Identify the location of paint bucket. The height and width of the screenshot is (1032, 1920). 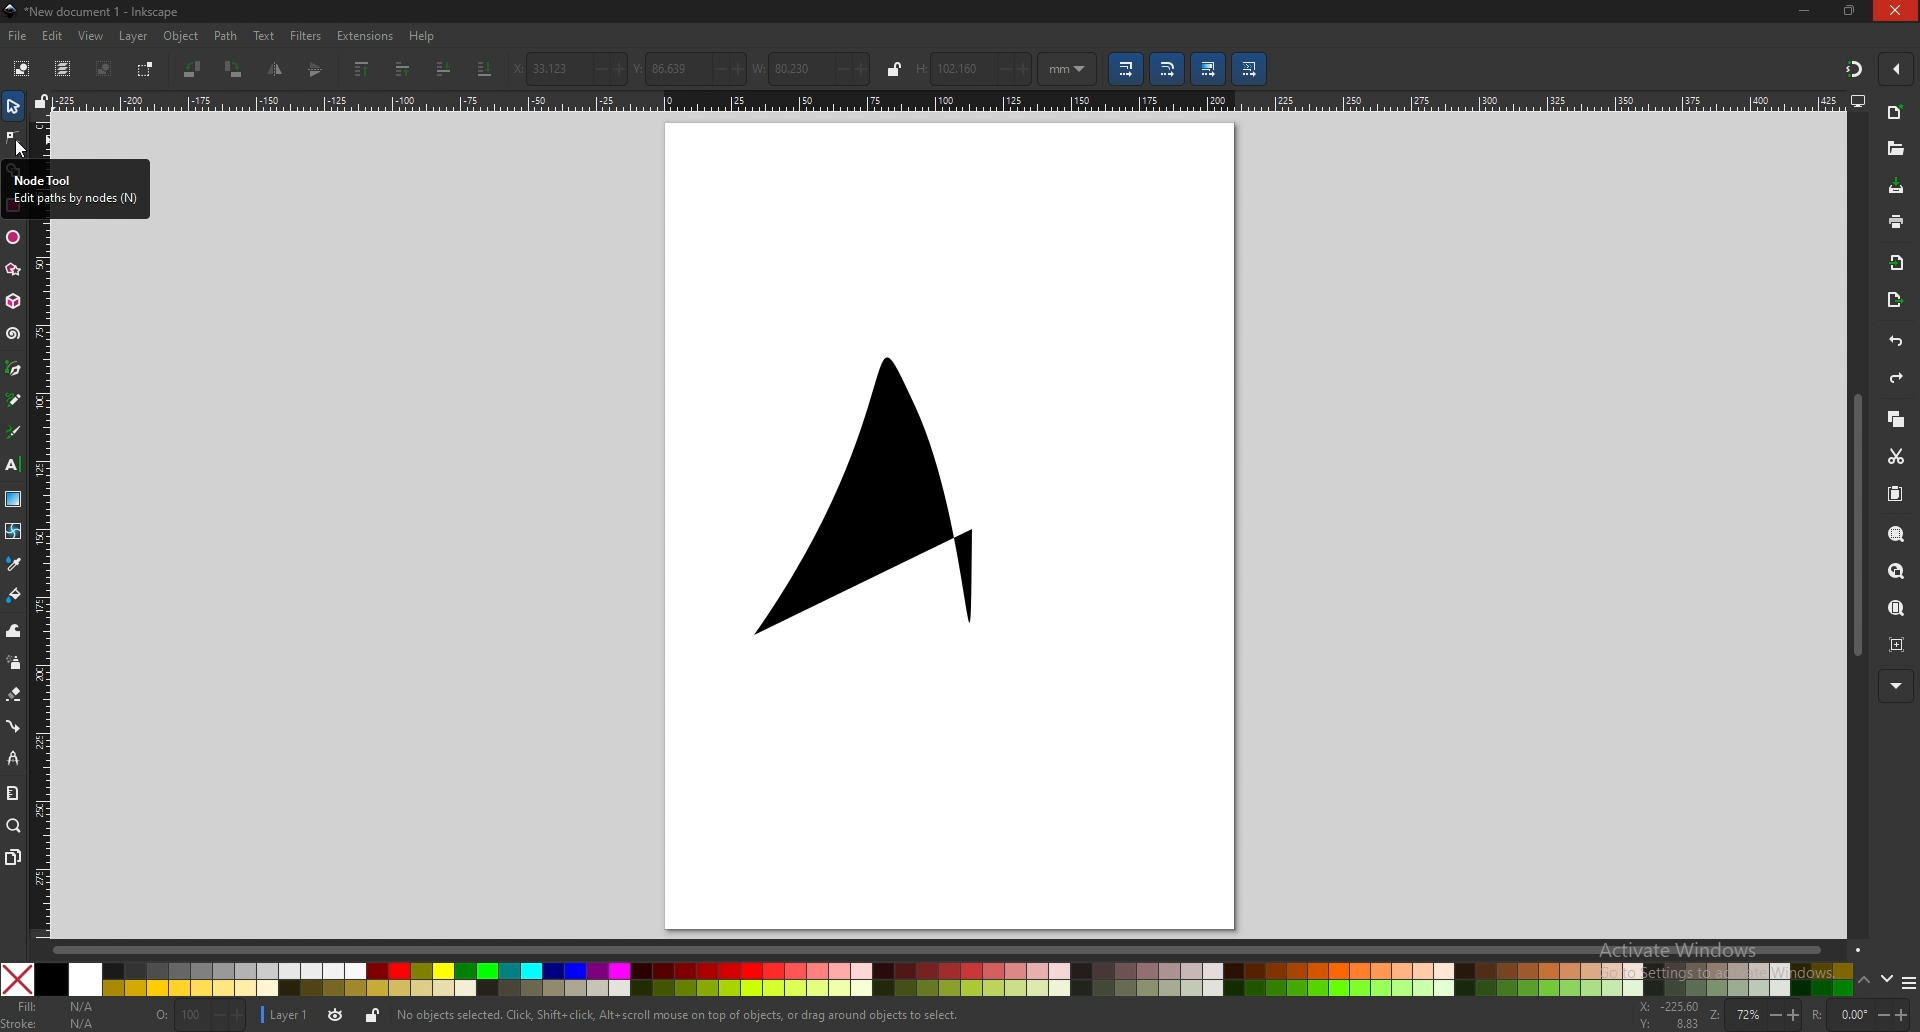
(13, 596).